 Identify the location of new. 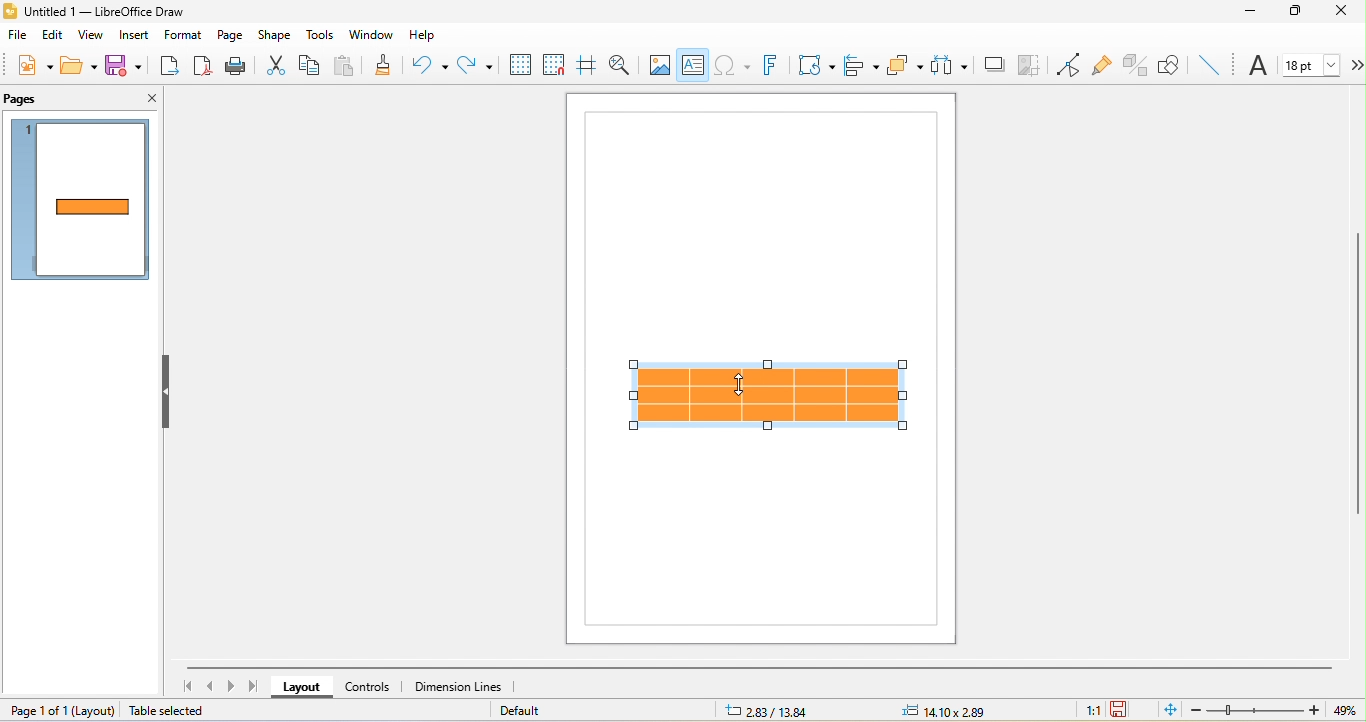
(33, 64).